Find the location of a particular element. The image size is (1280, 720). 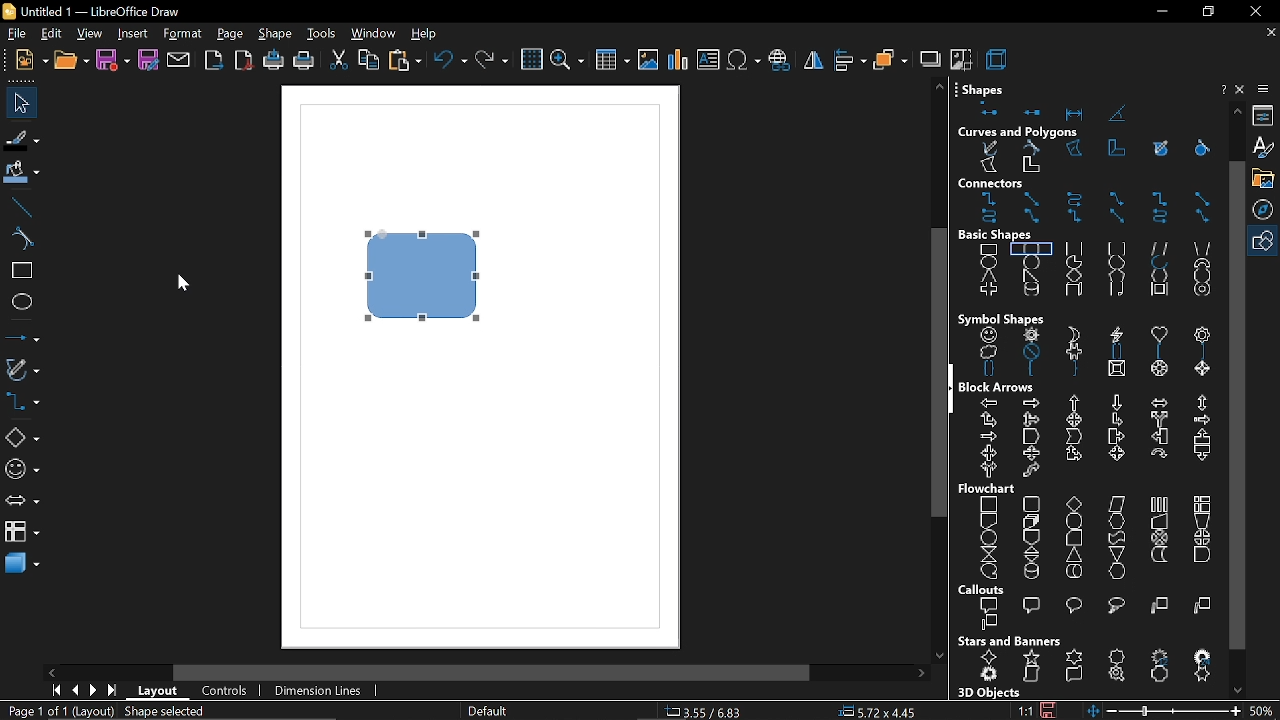

zoom is located at coordinates (566, 62).